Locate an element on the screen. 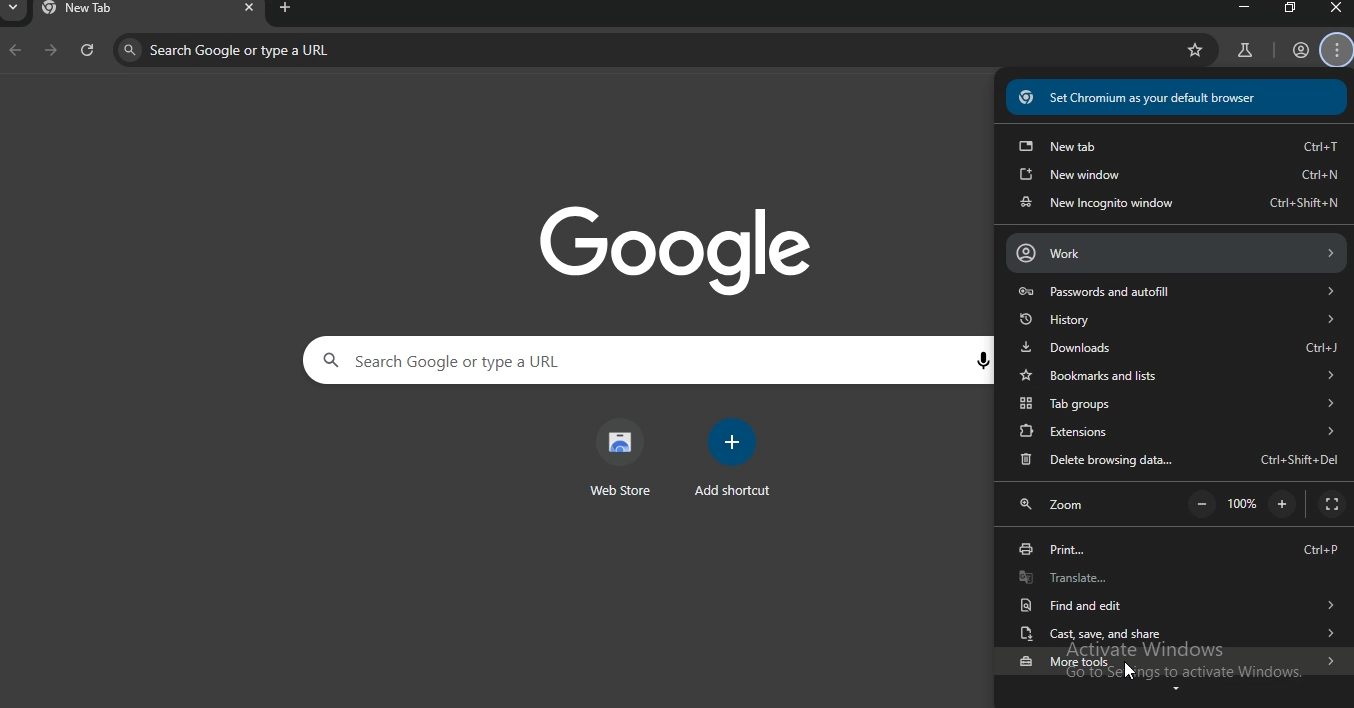 This screenshot has height=708, width=1354. print is located at coordinates (1174, 549).